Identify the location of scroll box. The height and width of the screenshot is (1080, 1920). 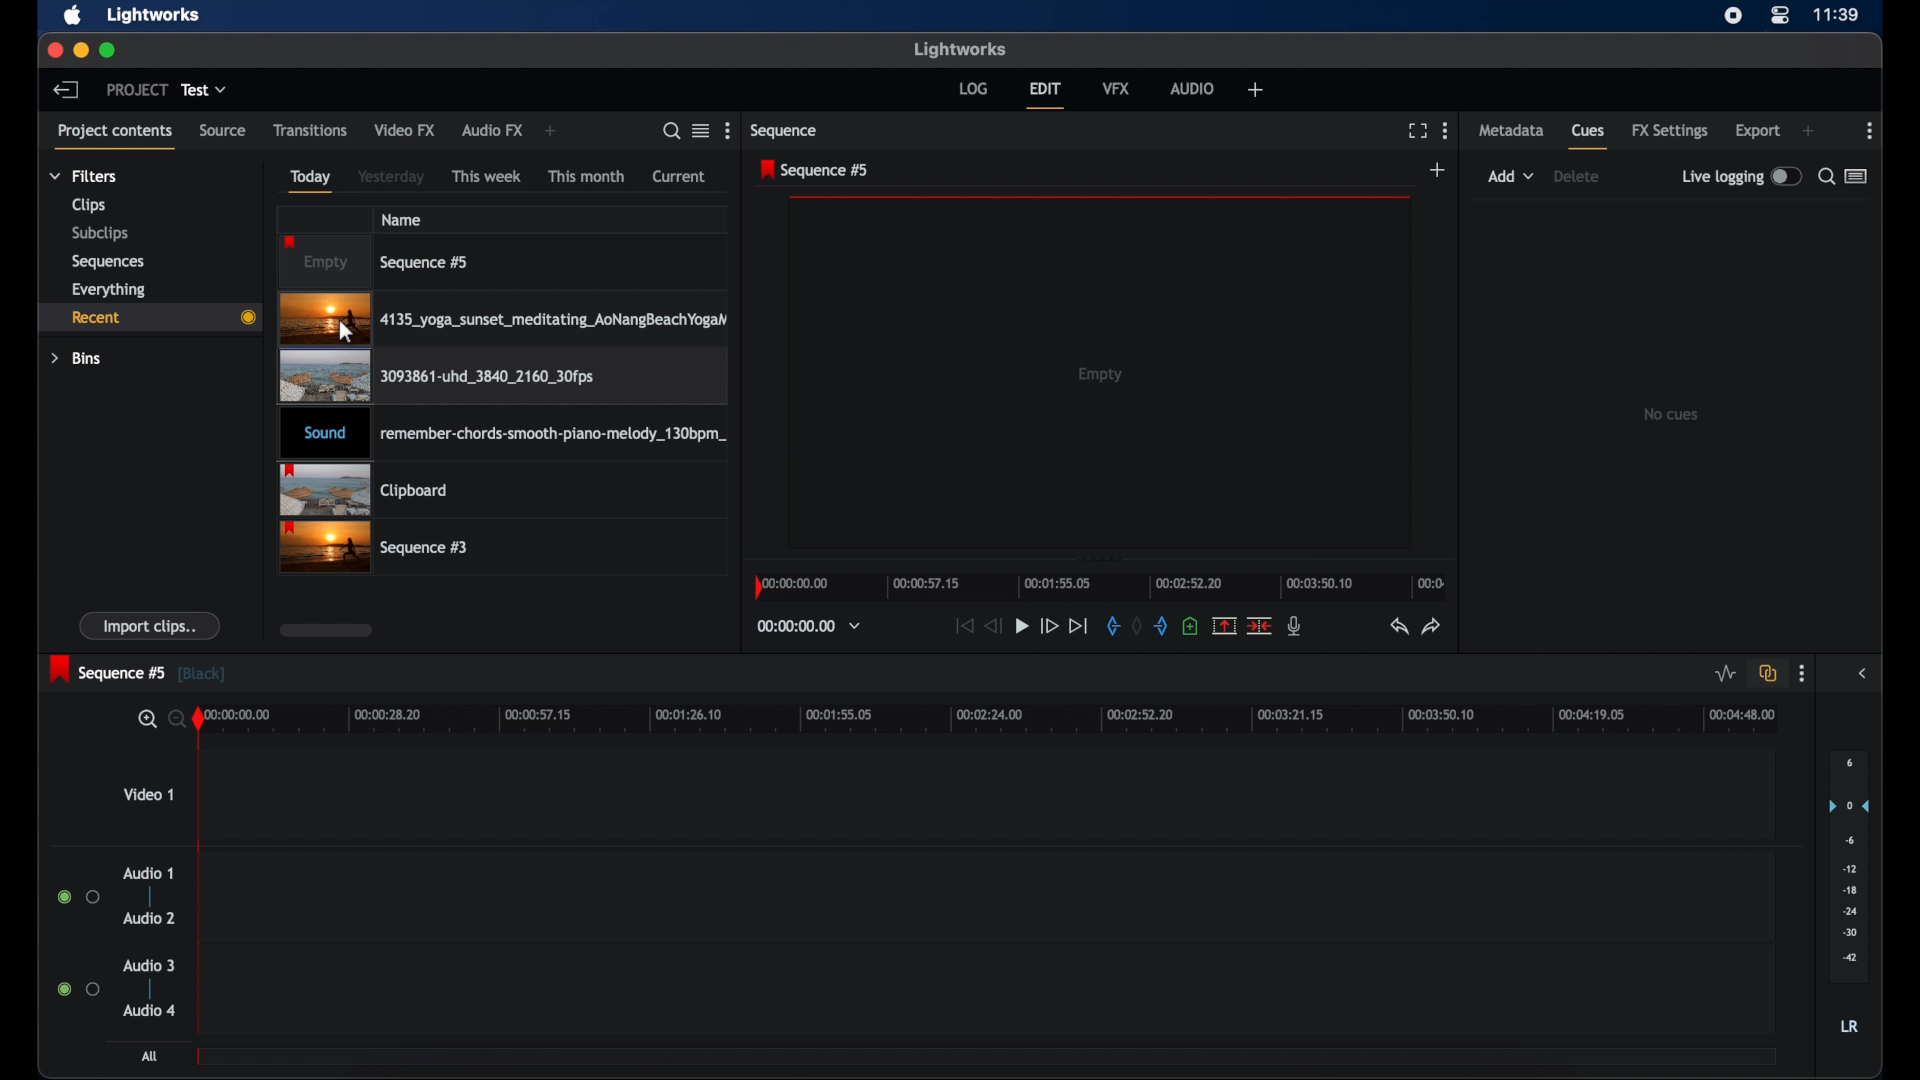
(325, 630).